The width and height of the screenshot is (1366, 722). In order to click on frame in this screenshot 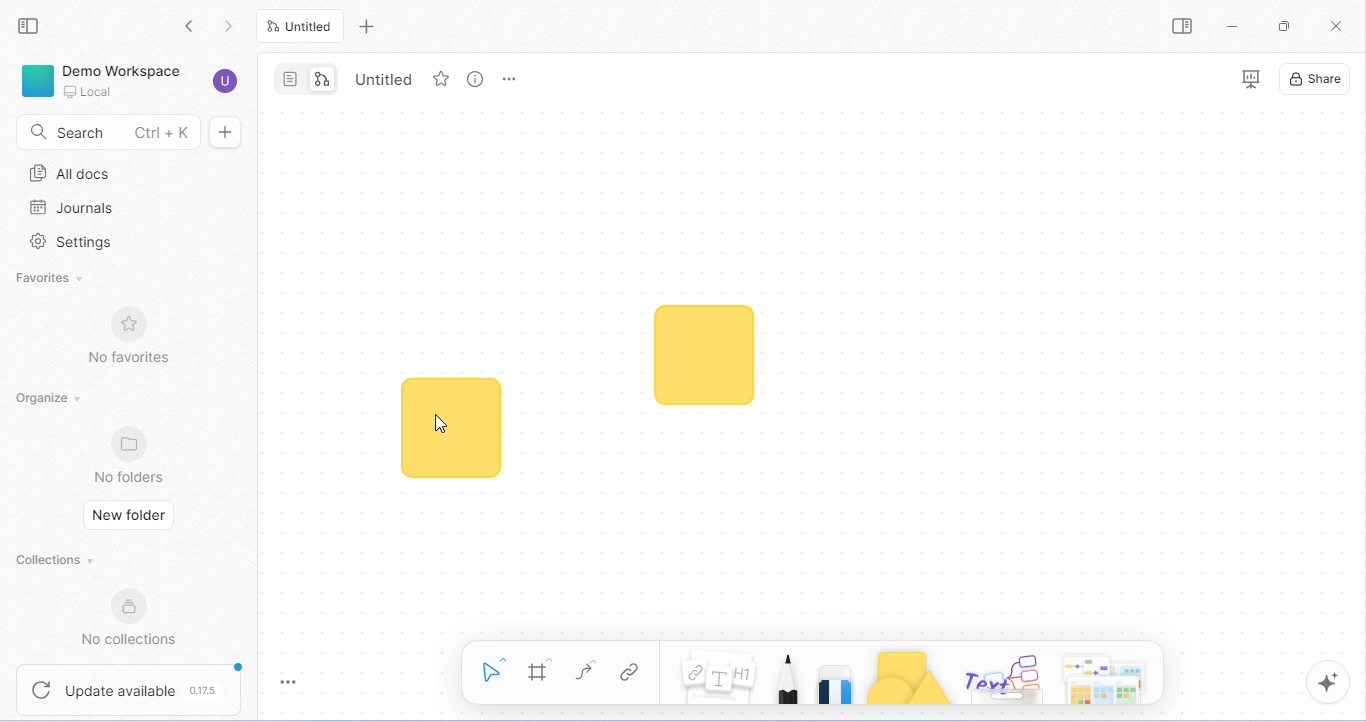, I will do `click(543, 671)`.